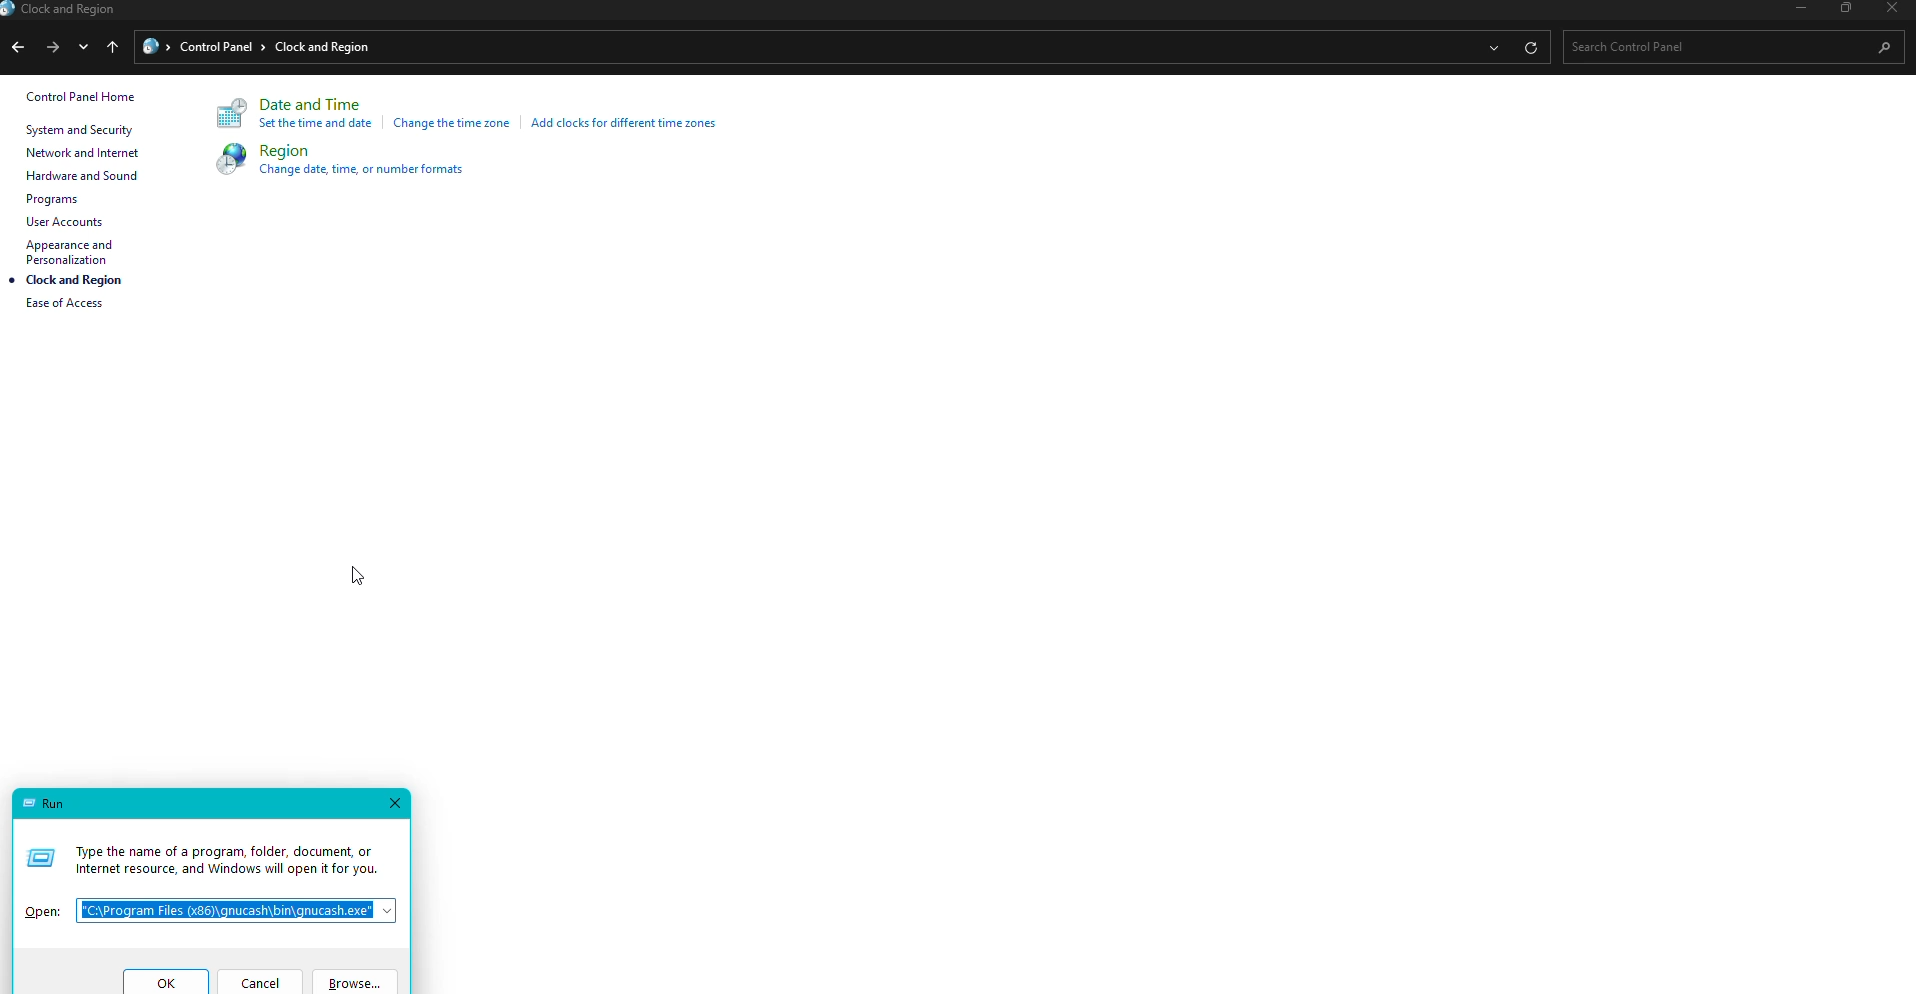 This screenshot has height=994, width=1916. What do you see at coordinates (285, 151) in the screenshot?
I see `Region` at bounding box center [285, 151].